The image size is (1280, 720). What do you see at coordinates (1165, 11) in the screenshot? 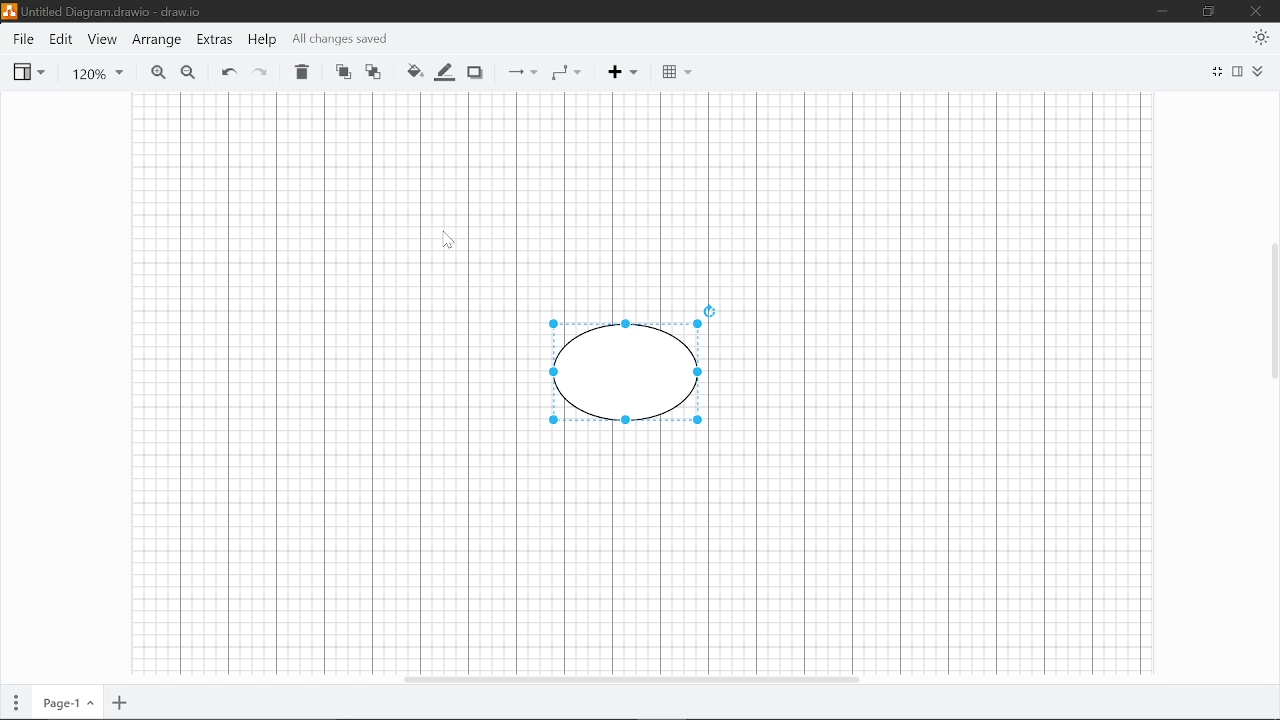
I see `minimize` at bounding box center [1165, 11].